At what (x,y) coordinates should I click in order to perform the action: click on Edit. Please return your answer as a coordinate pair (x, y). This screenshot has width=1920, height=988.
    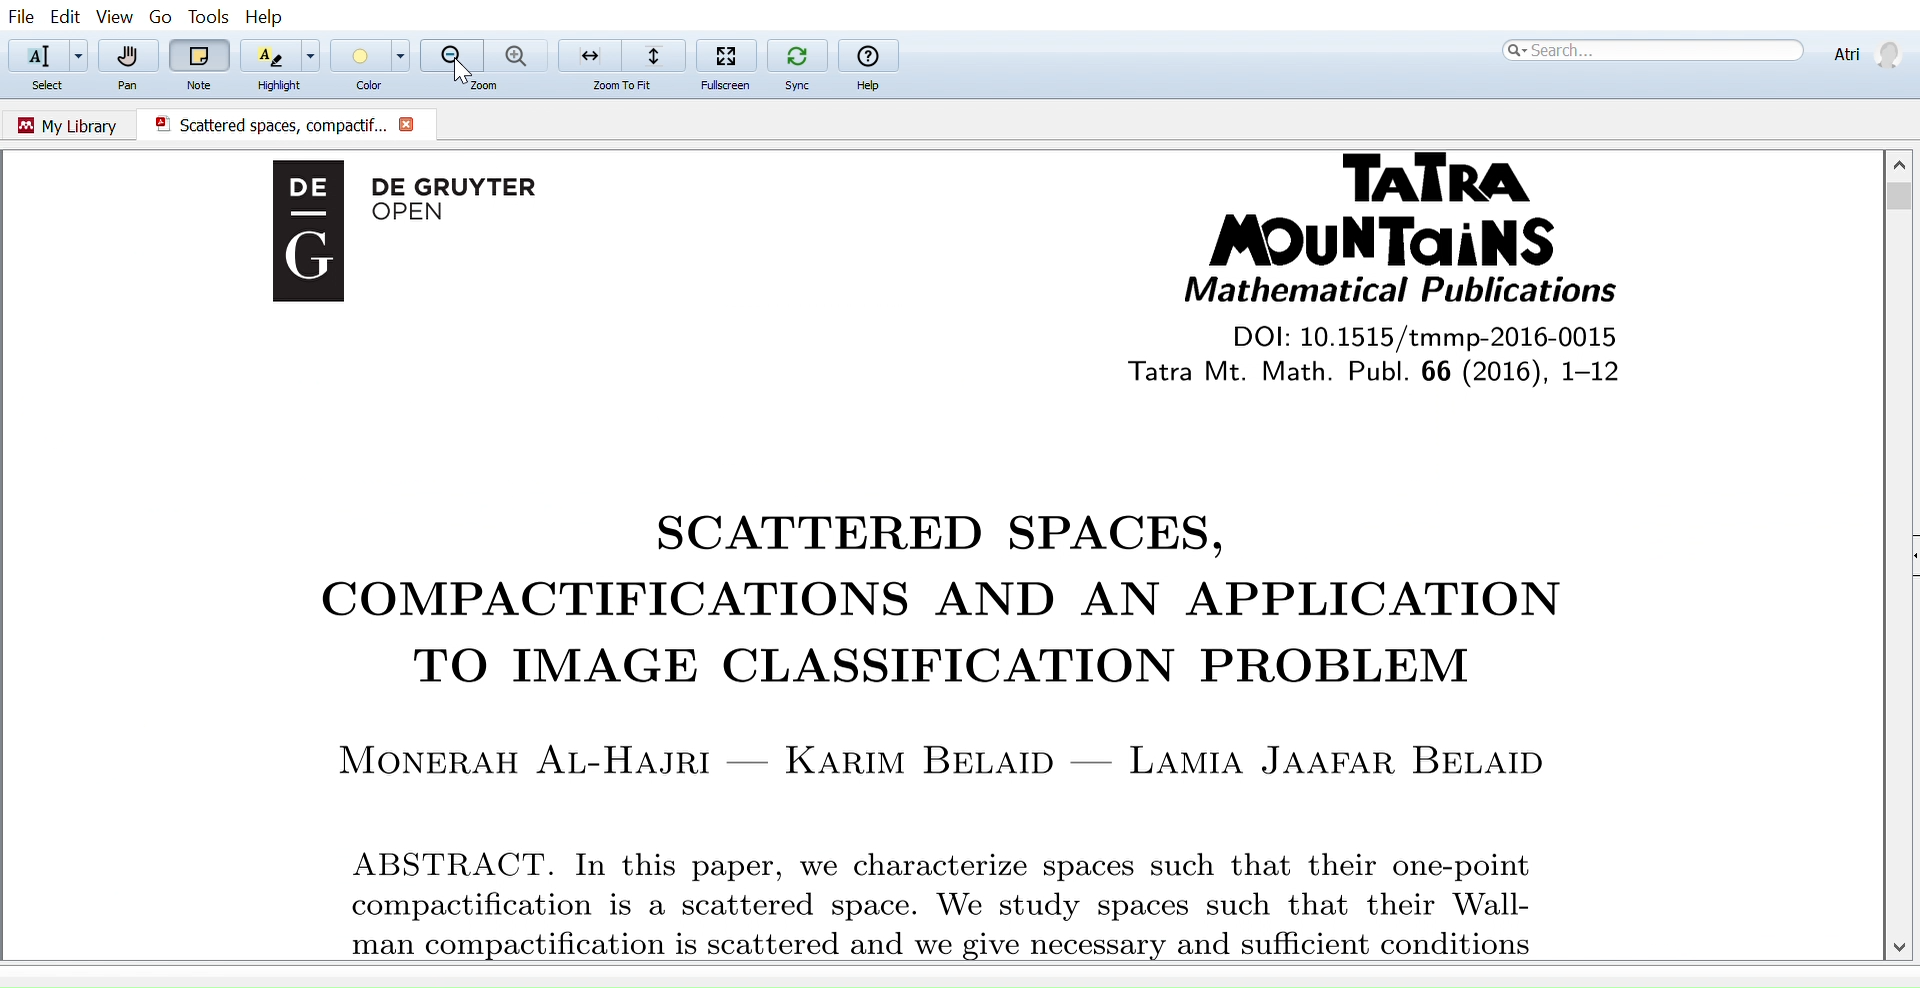
    Looking at the image, I should click on (64, 16).